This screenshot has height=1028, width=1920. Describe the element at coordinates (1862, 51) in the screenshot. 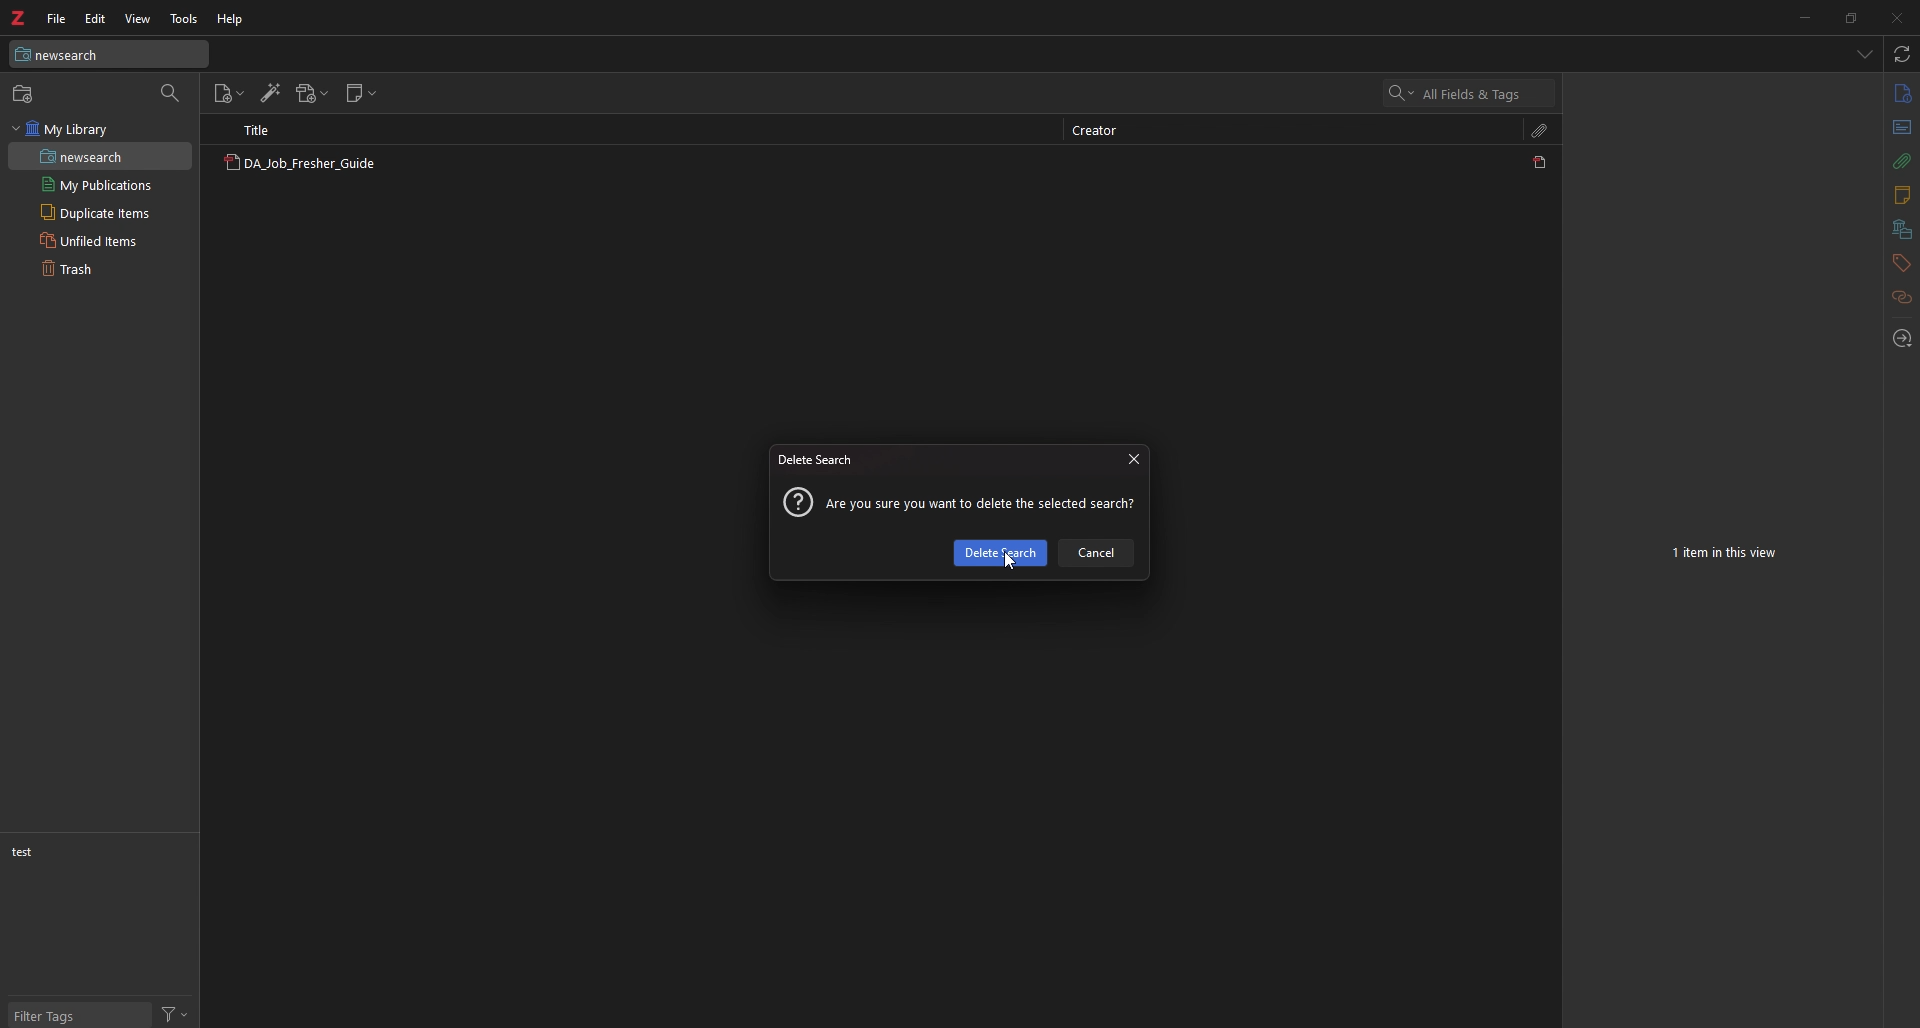

I see `List all tabs` at that location.